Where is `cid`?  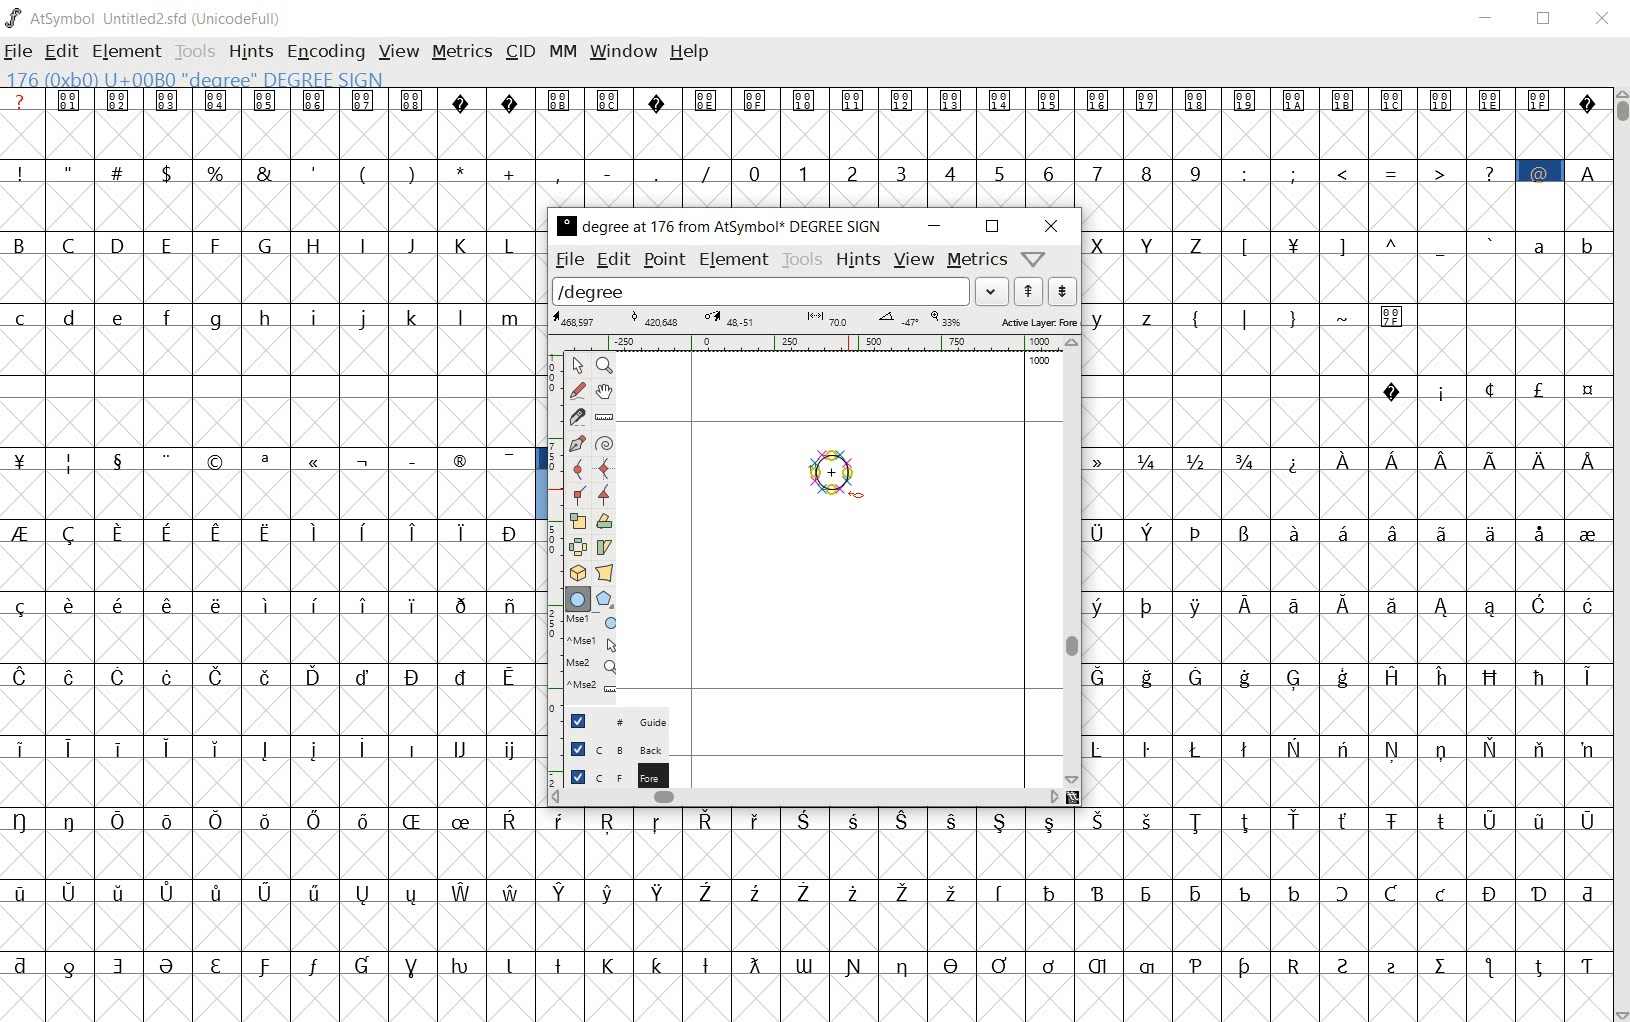 cid is located at coordinates (521, 52).